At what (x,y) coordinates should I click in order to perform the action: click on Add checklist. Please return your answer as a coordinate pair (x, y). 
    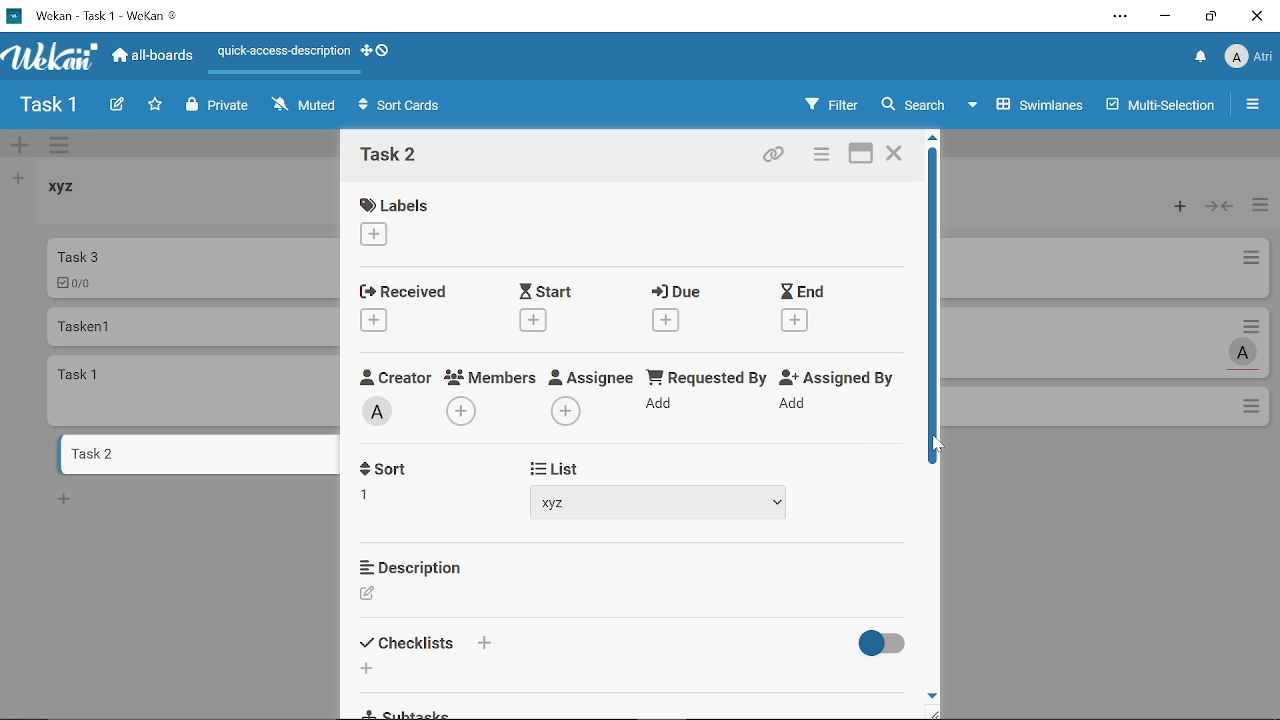
    Looking at the image, I should click on (491, 642).